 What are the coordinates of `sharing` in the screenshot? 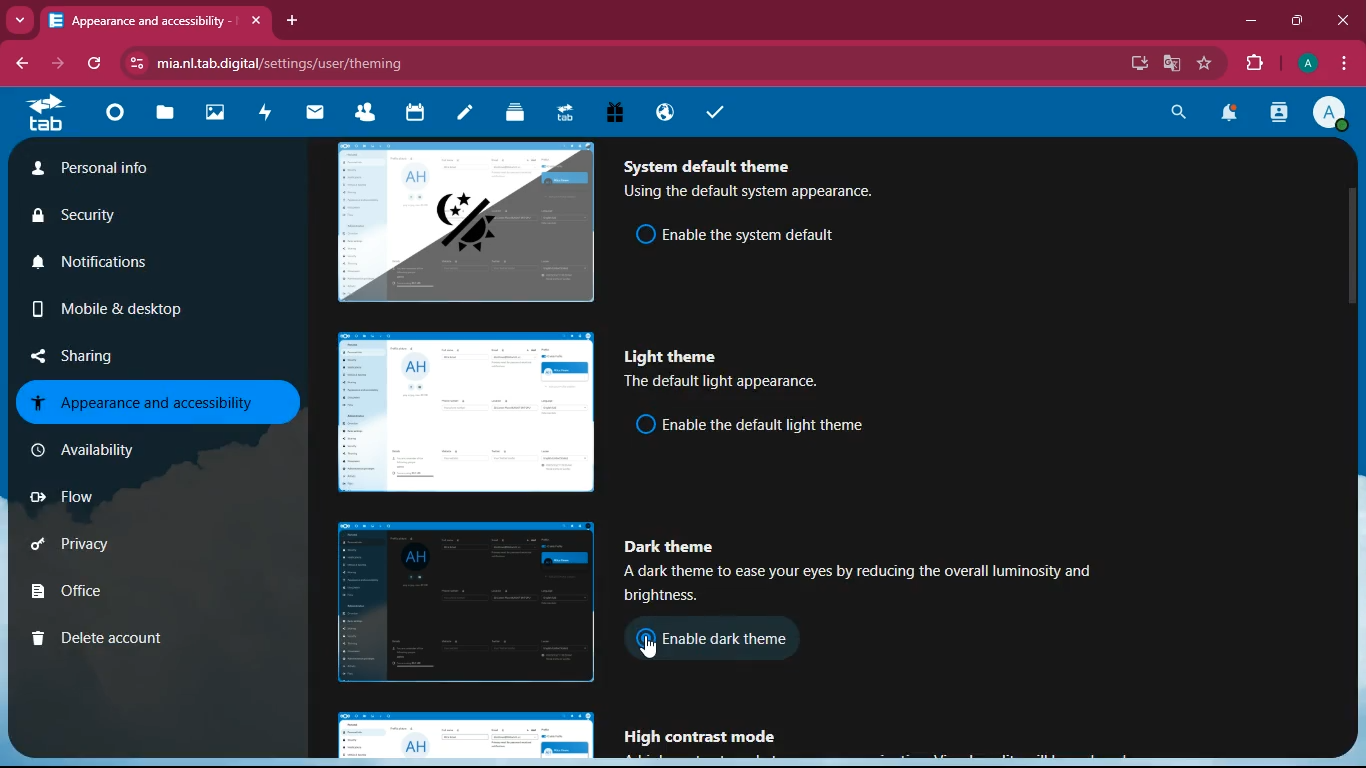 It's located at (132, 351).